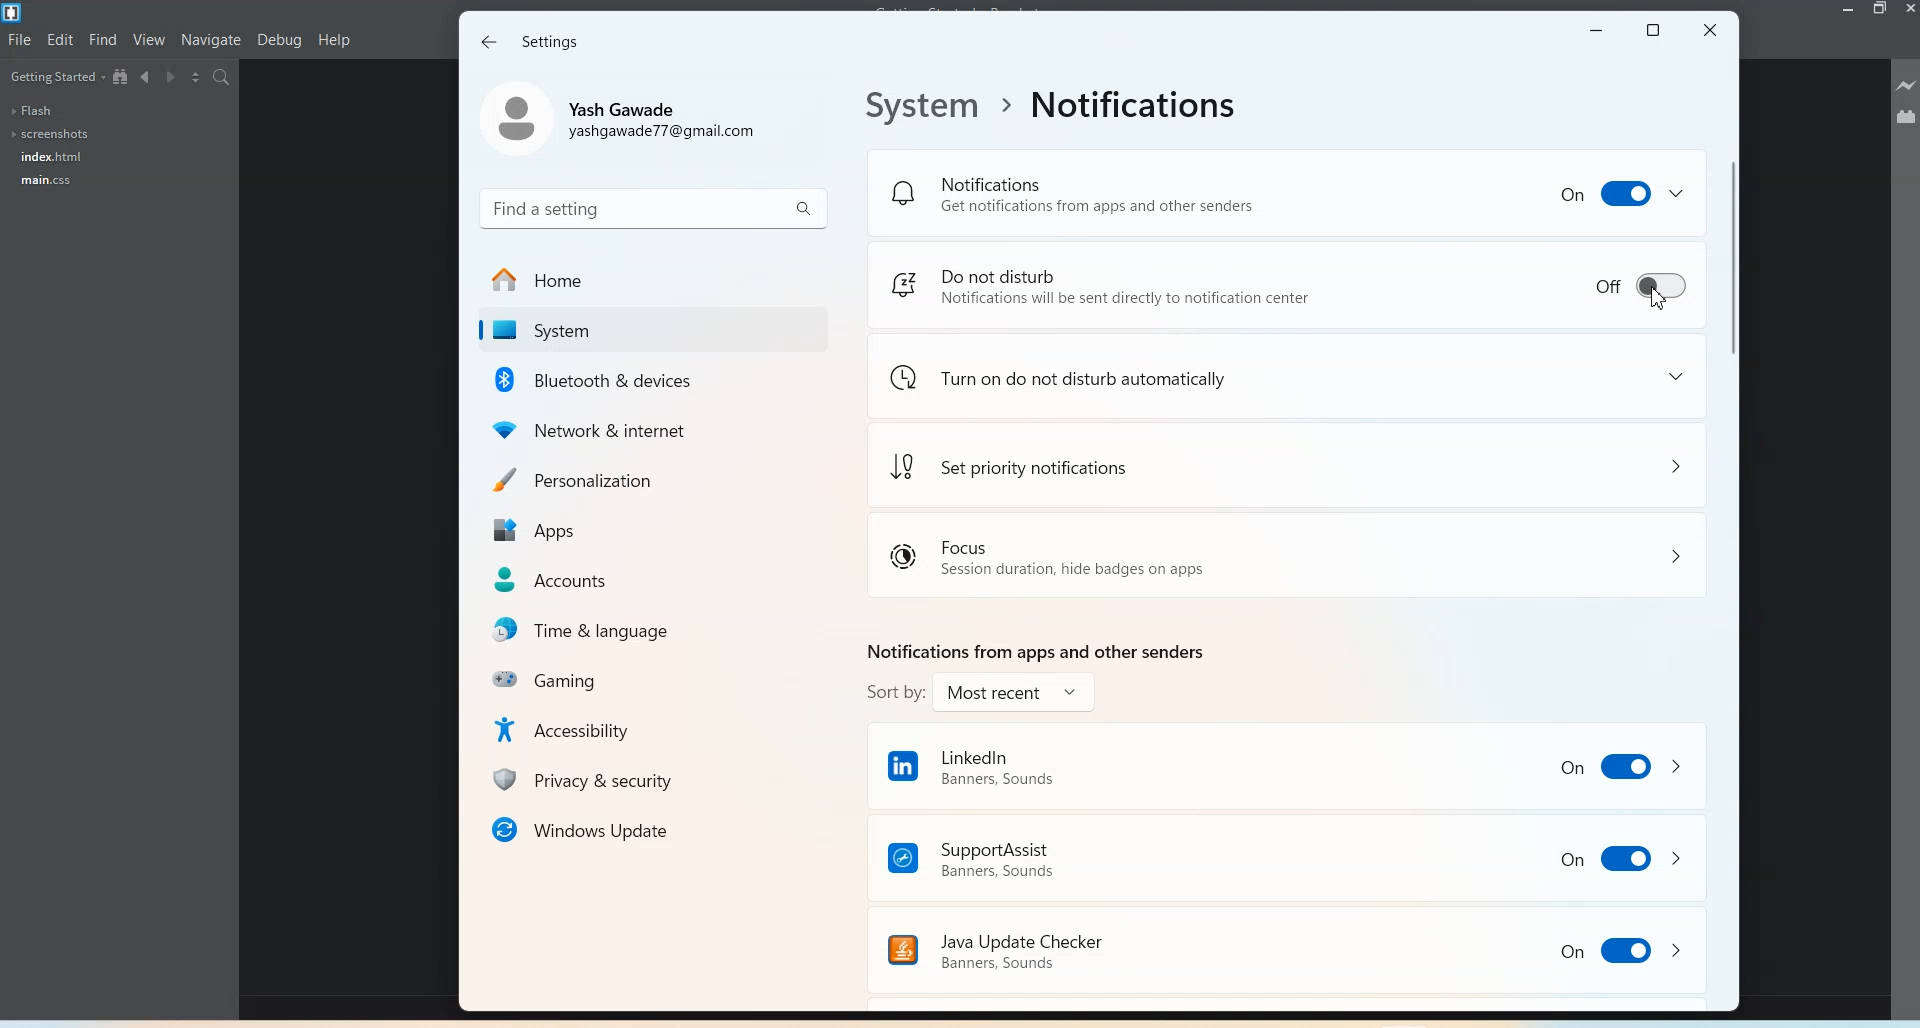  I want to click on Account, so click(625, 120).